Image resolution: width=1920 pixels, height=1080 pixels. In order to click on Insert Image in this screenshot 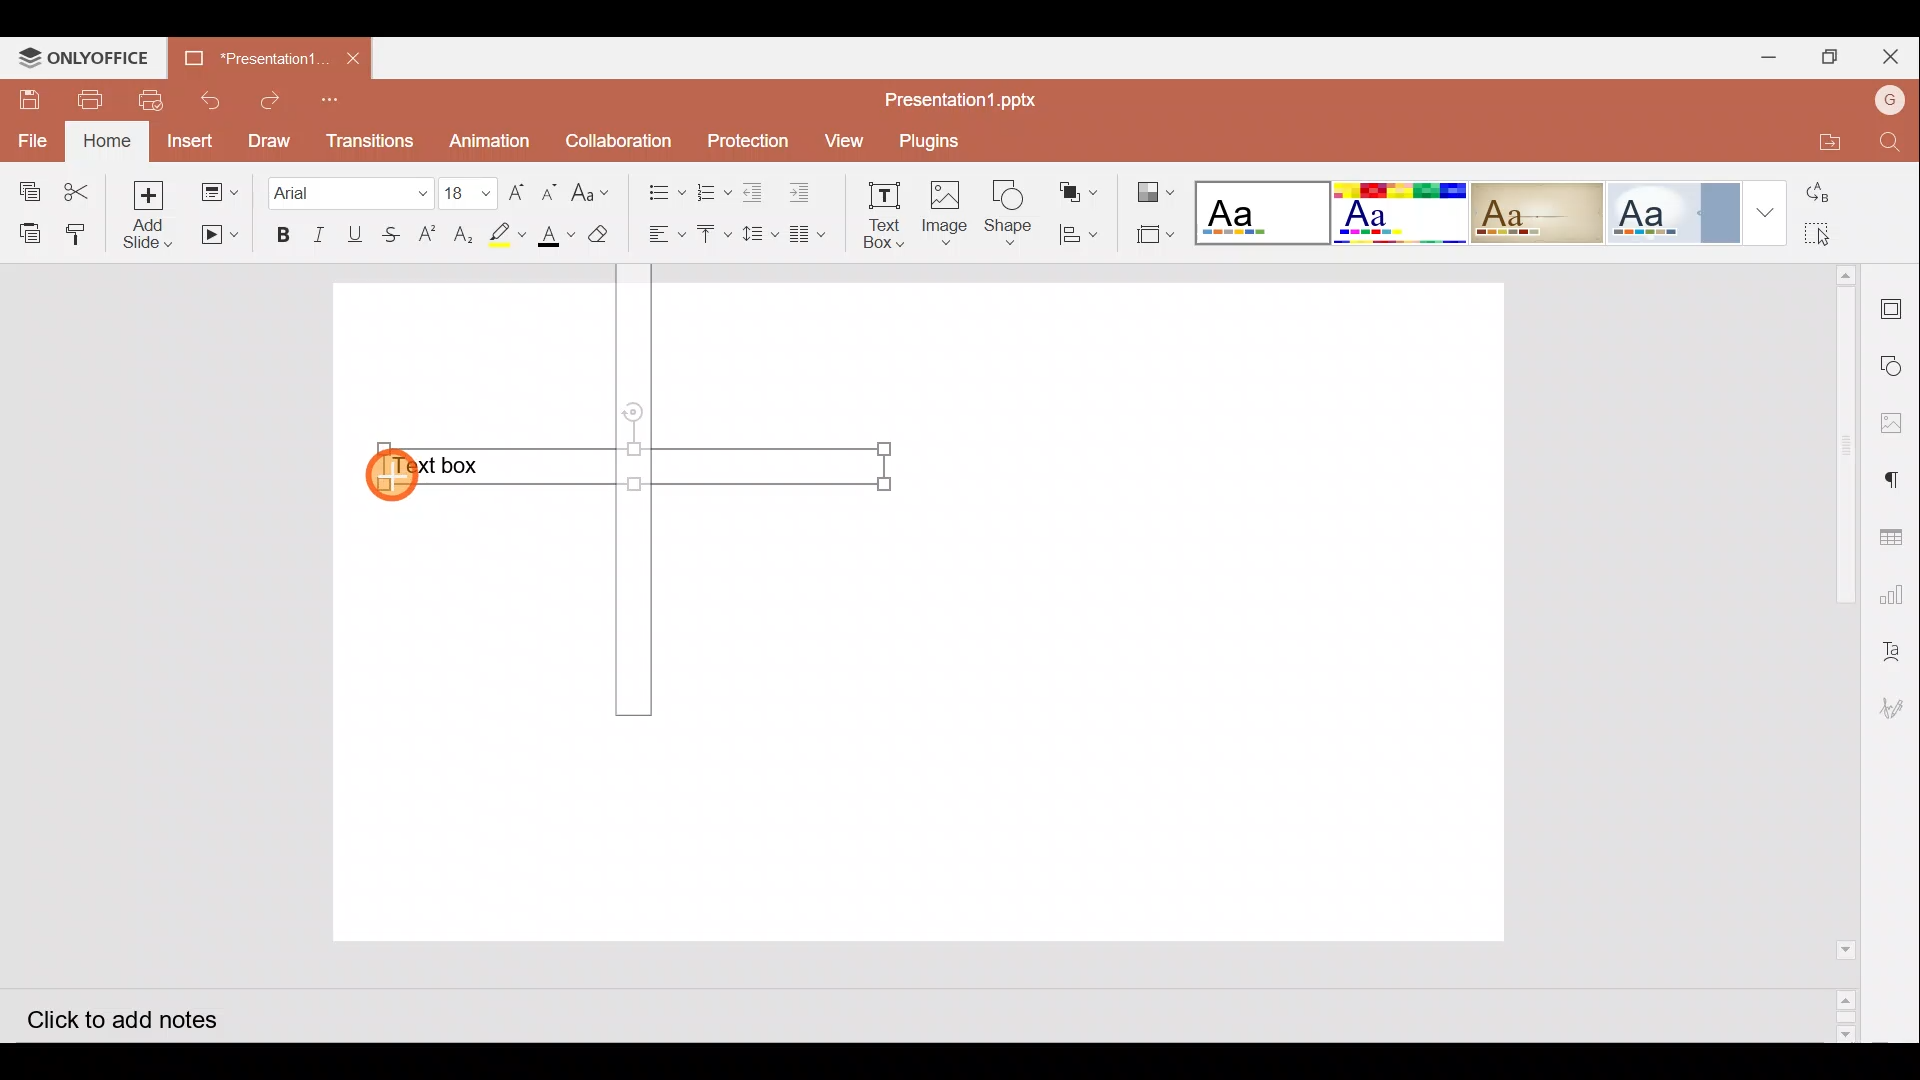, I will do `click(943, 214)`.